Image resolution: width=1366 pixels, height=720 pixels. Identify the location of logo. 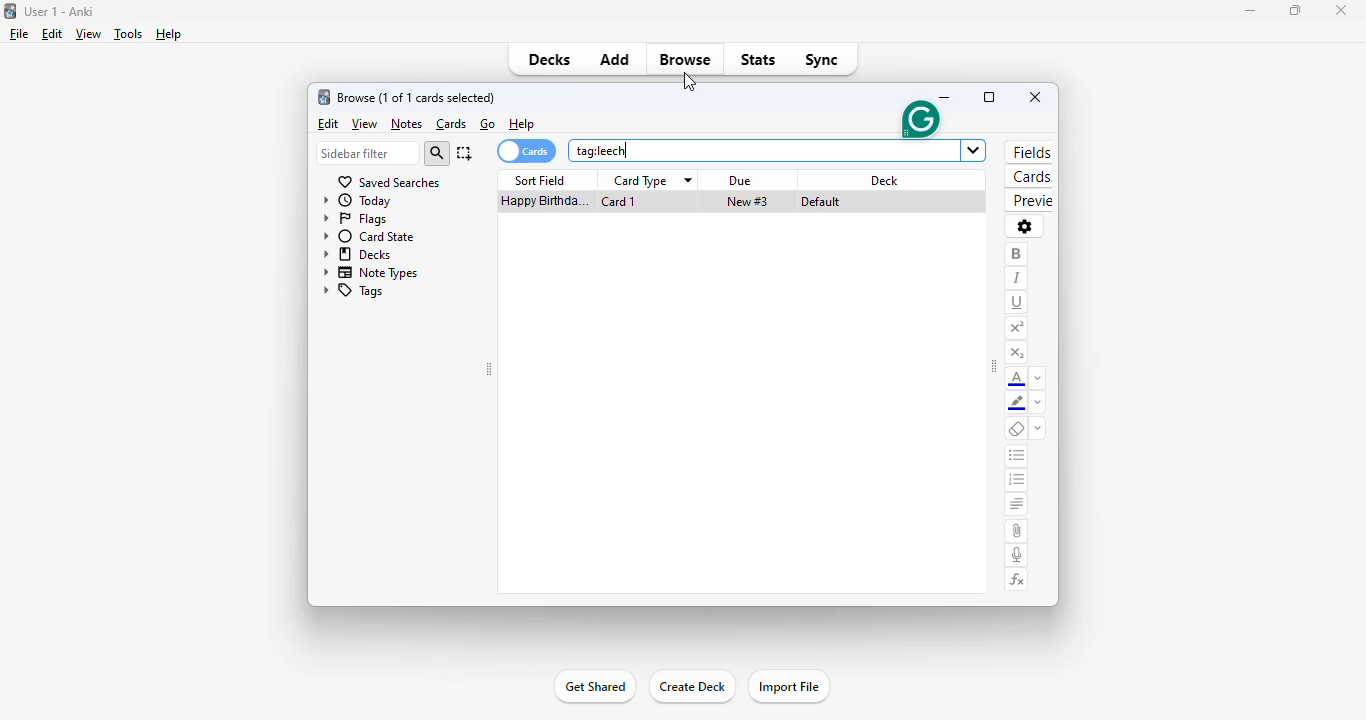
(324, 96).